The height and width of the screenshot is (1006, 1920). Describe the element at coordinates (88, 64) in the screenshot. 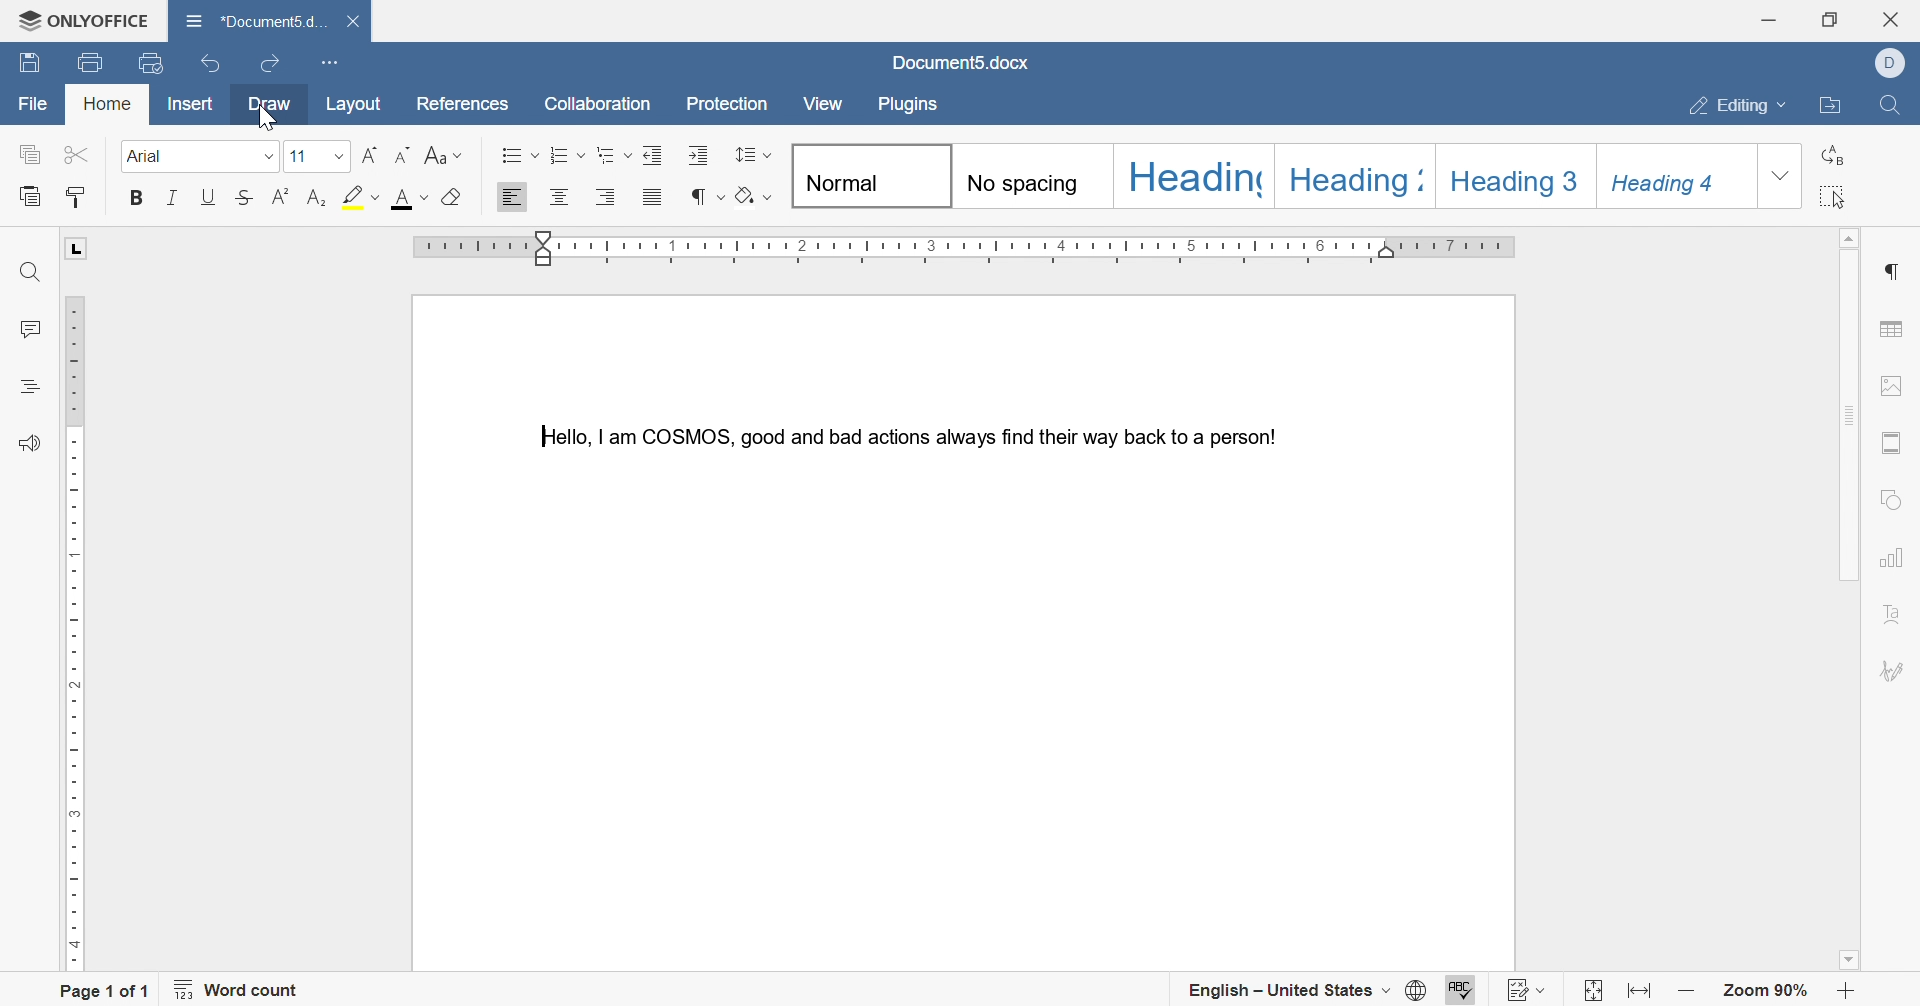

I see `print` at that location.